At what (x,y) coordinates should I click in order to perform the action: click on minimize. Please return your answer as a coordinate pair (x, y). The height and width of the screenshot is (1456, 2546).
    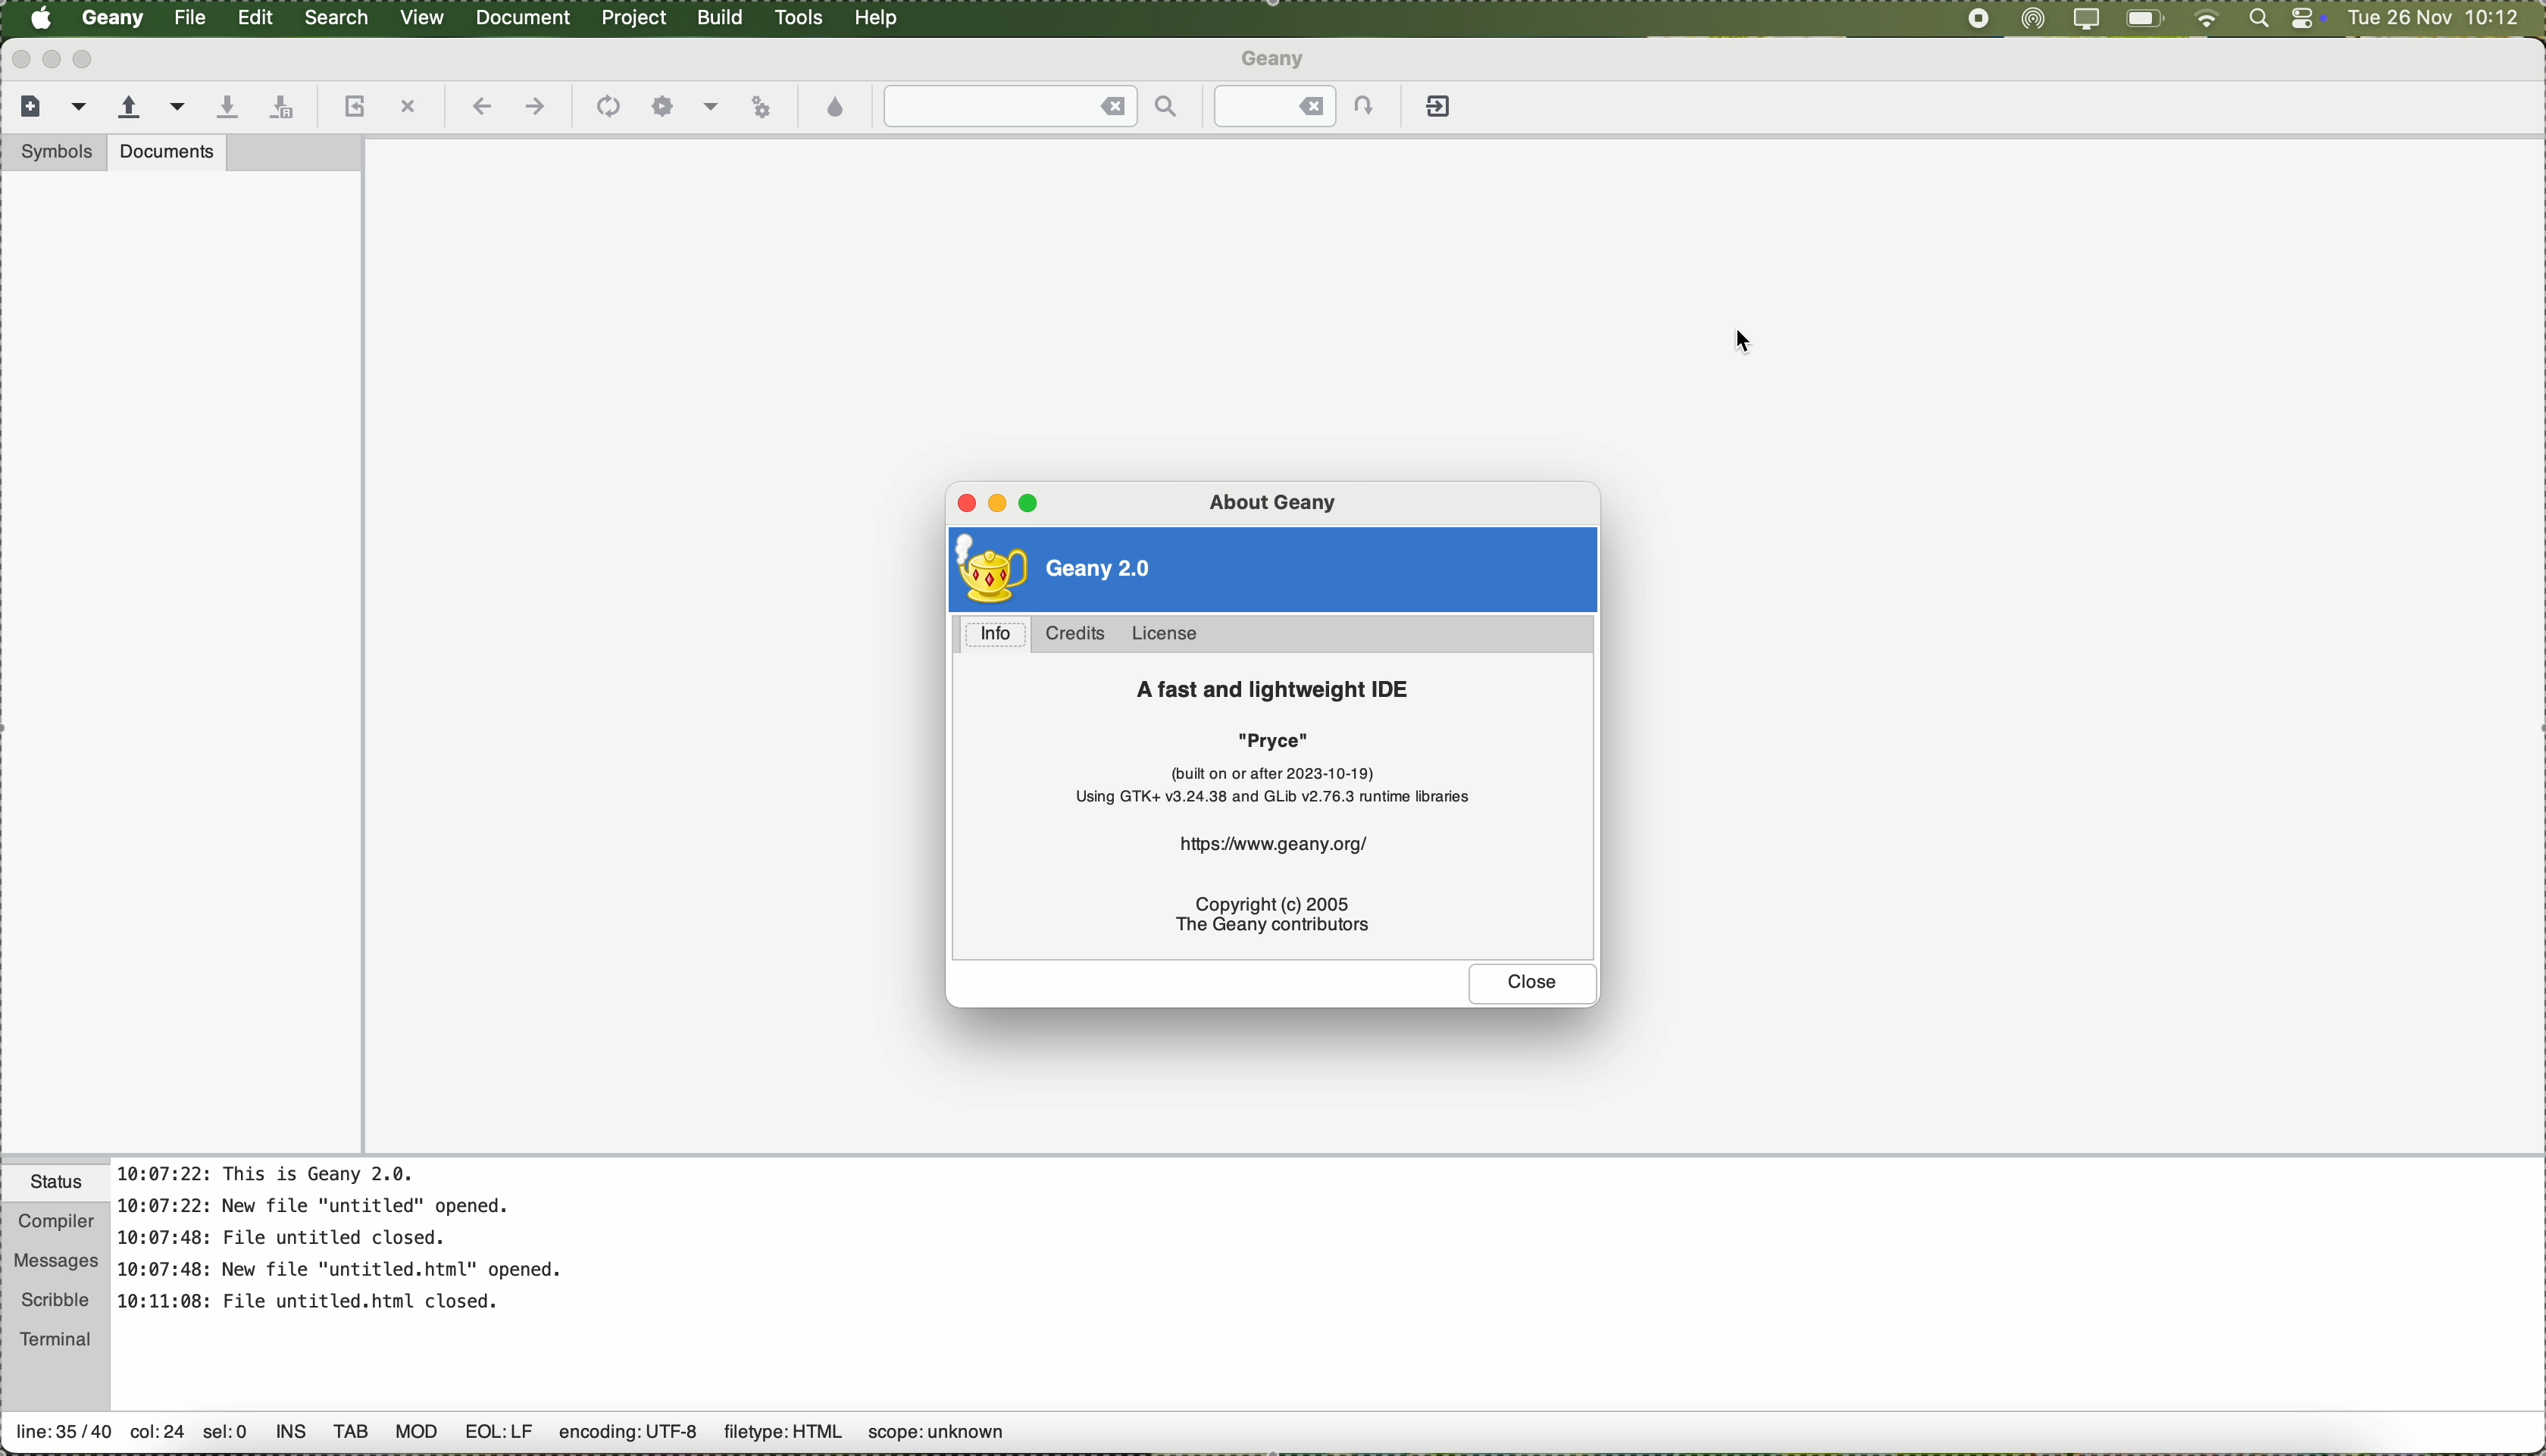
    Looking at the image, I should click on (998, 503).